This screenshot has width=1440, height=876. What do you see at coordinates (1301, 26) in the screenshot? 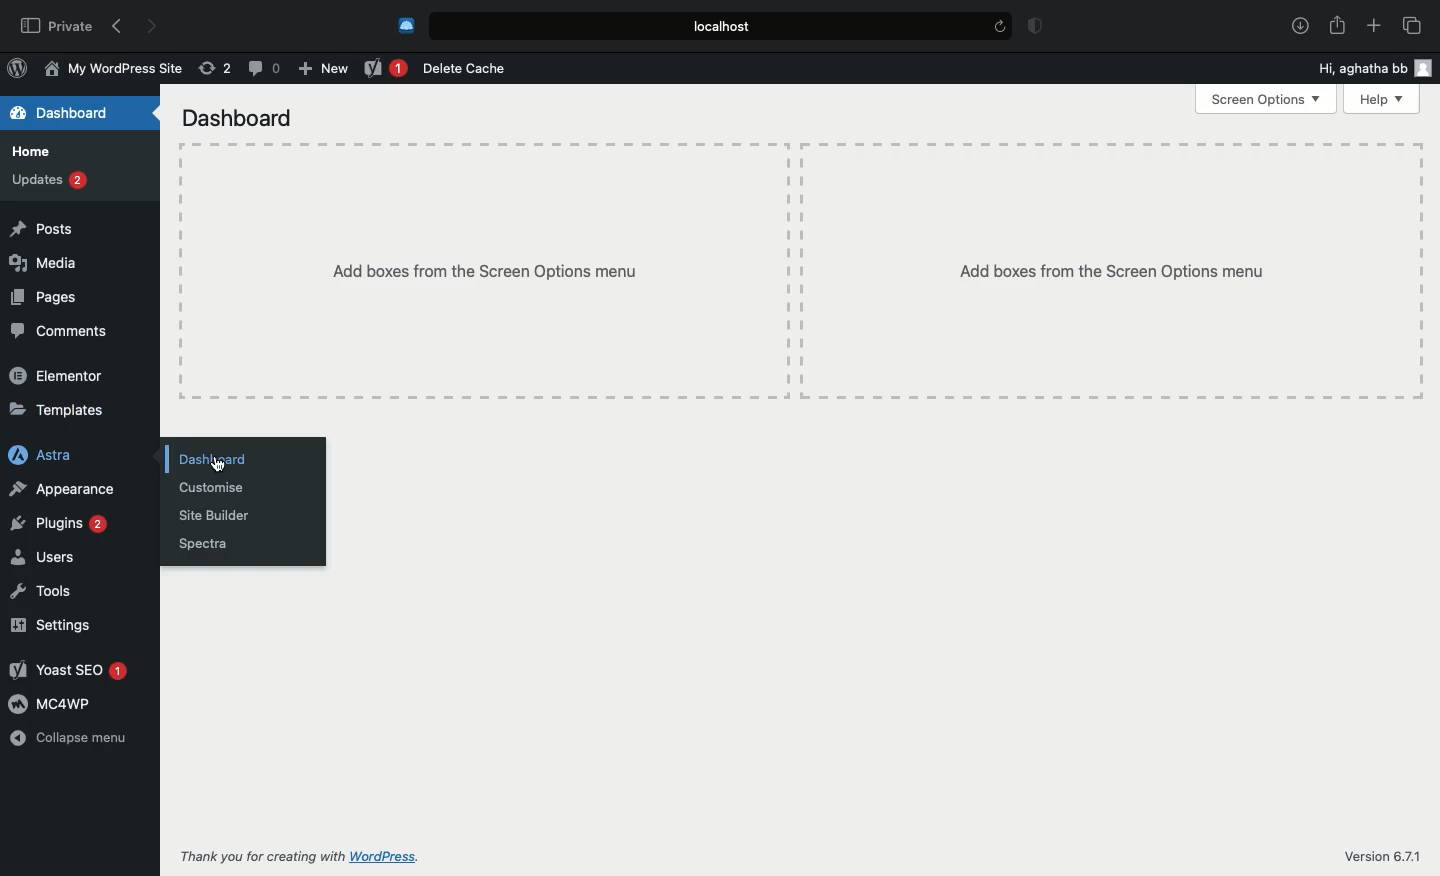
I see `Download` at bounding box center [1301, 26].